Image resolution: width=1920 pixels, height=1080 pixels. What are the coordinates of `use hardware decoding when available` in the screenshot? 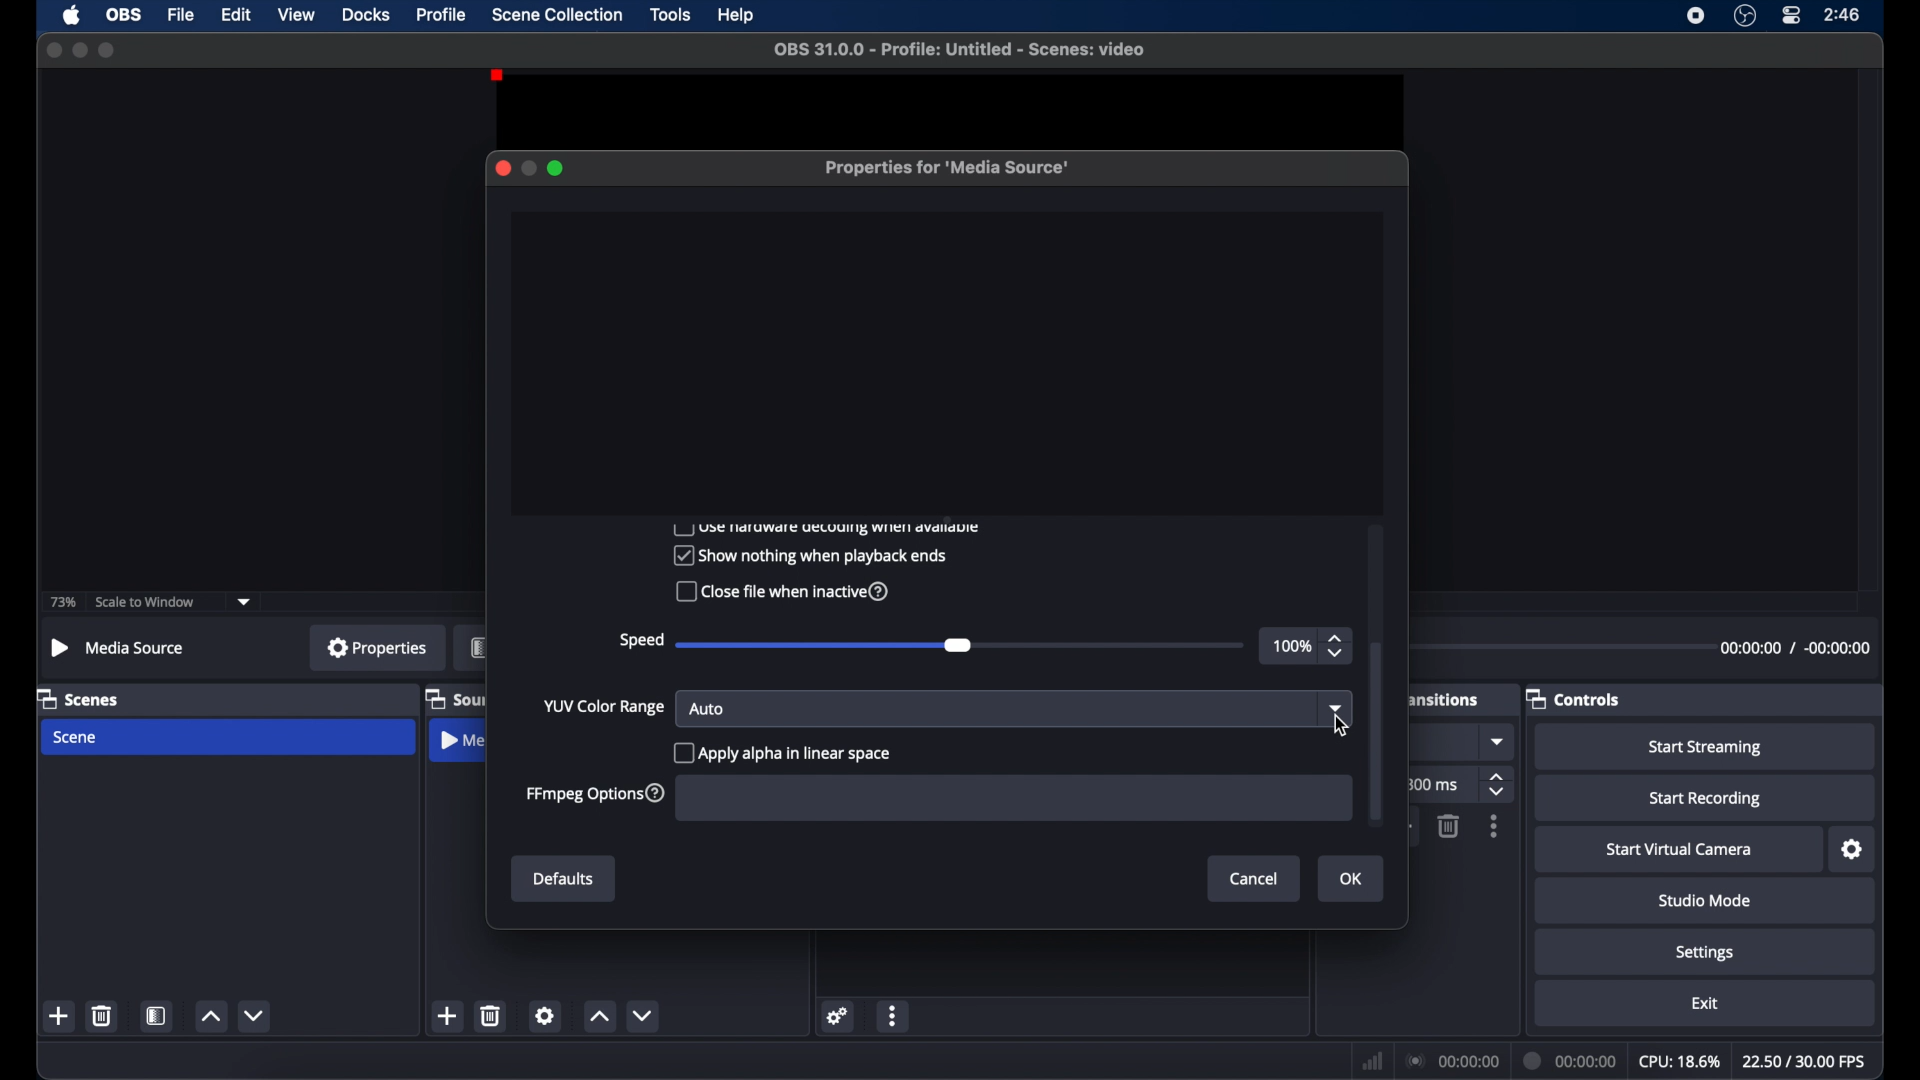 It's located at (827, 528).